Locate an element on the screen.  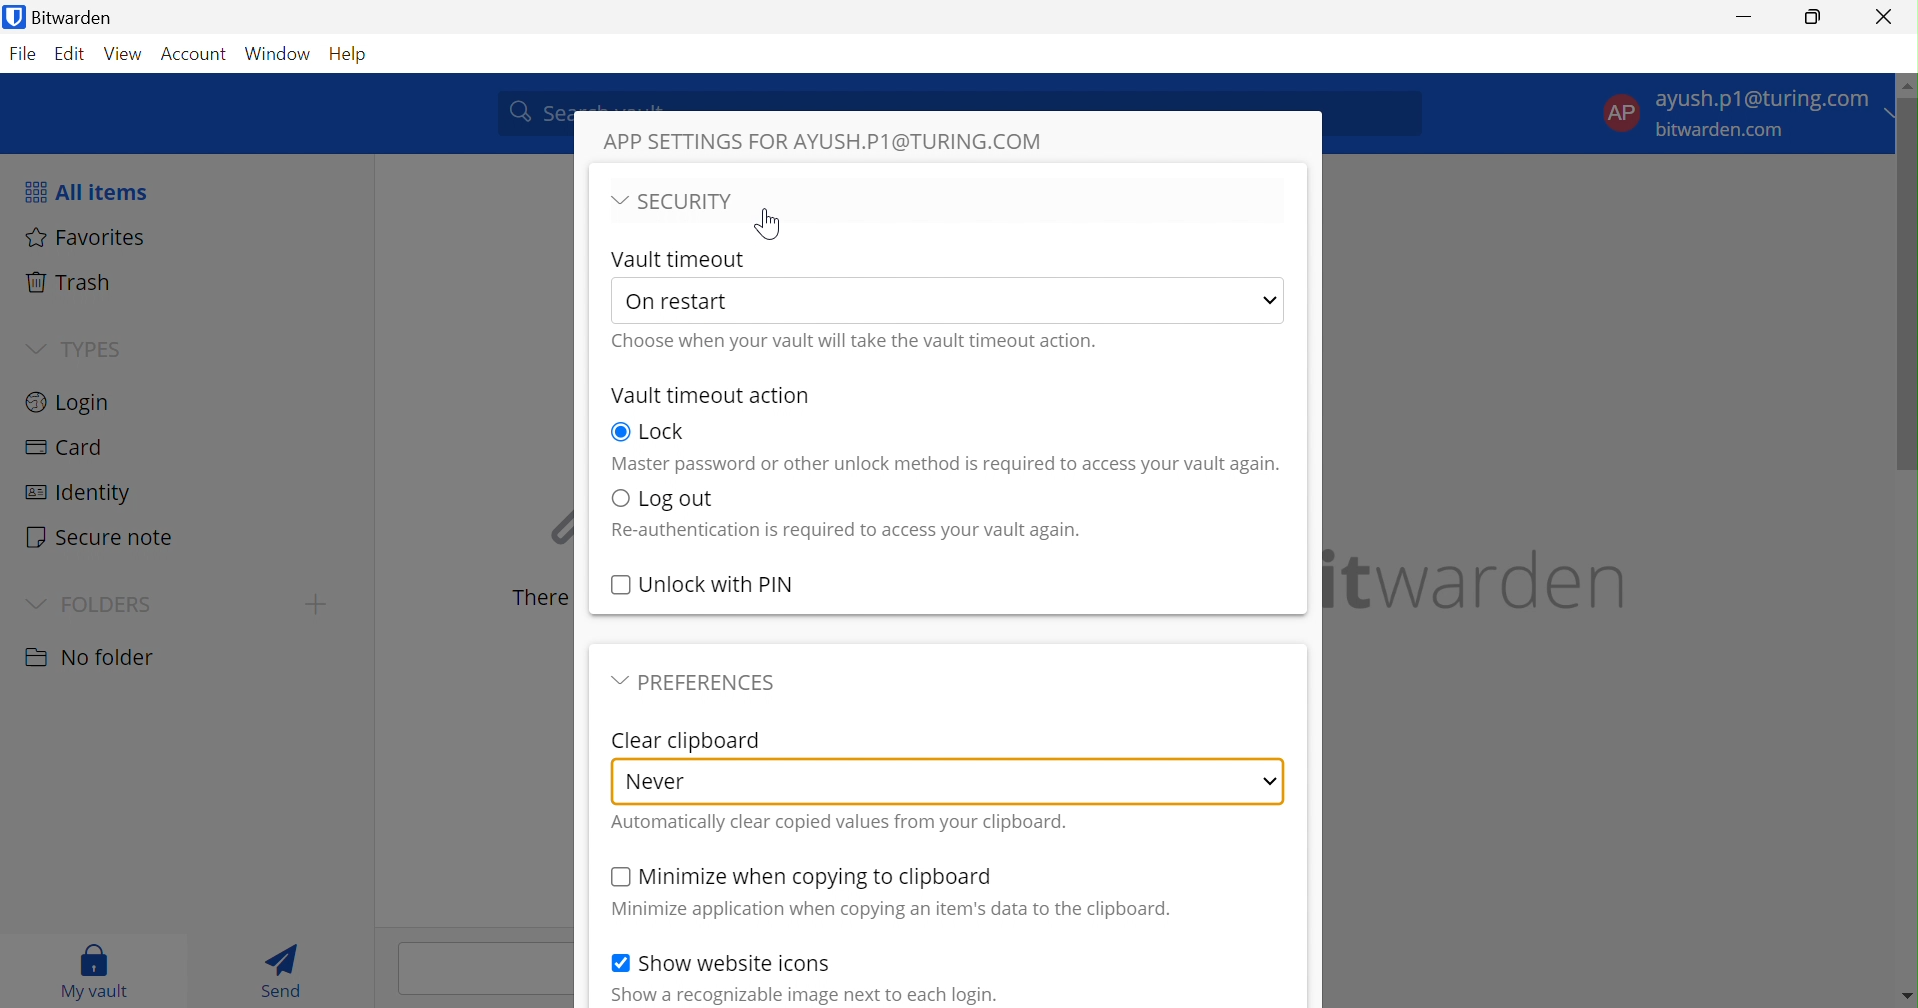
move down is located at coordinates (1906, 996).